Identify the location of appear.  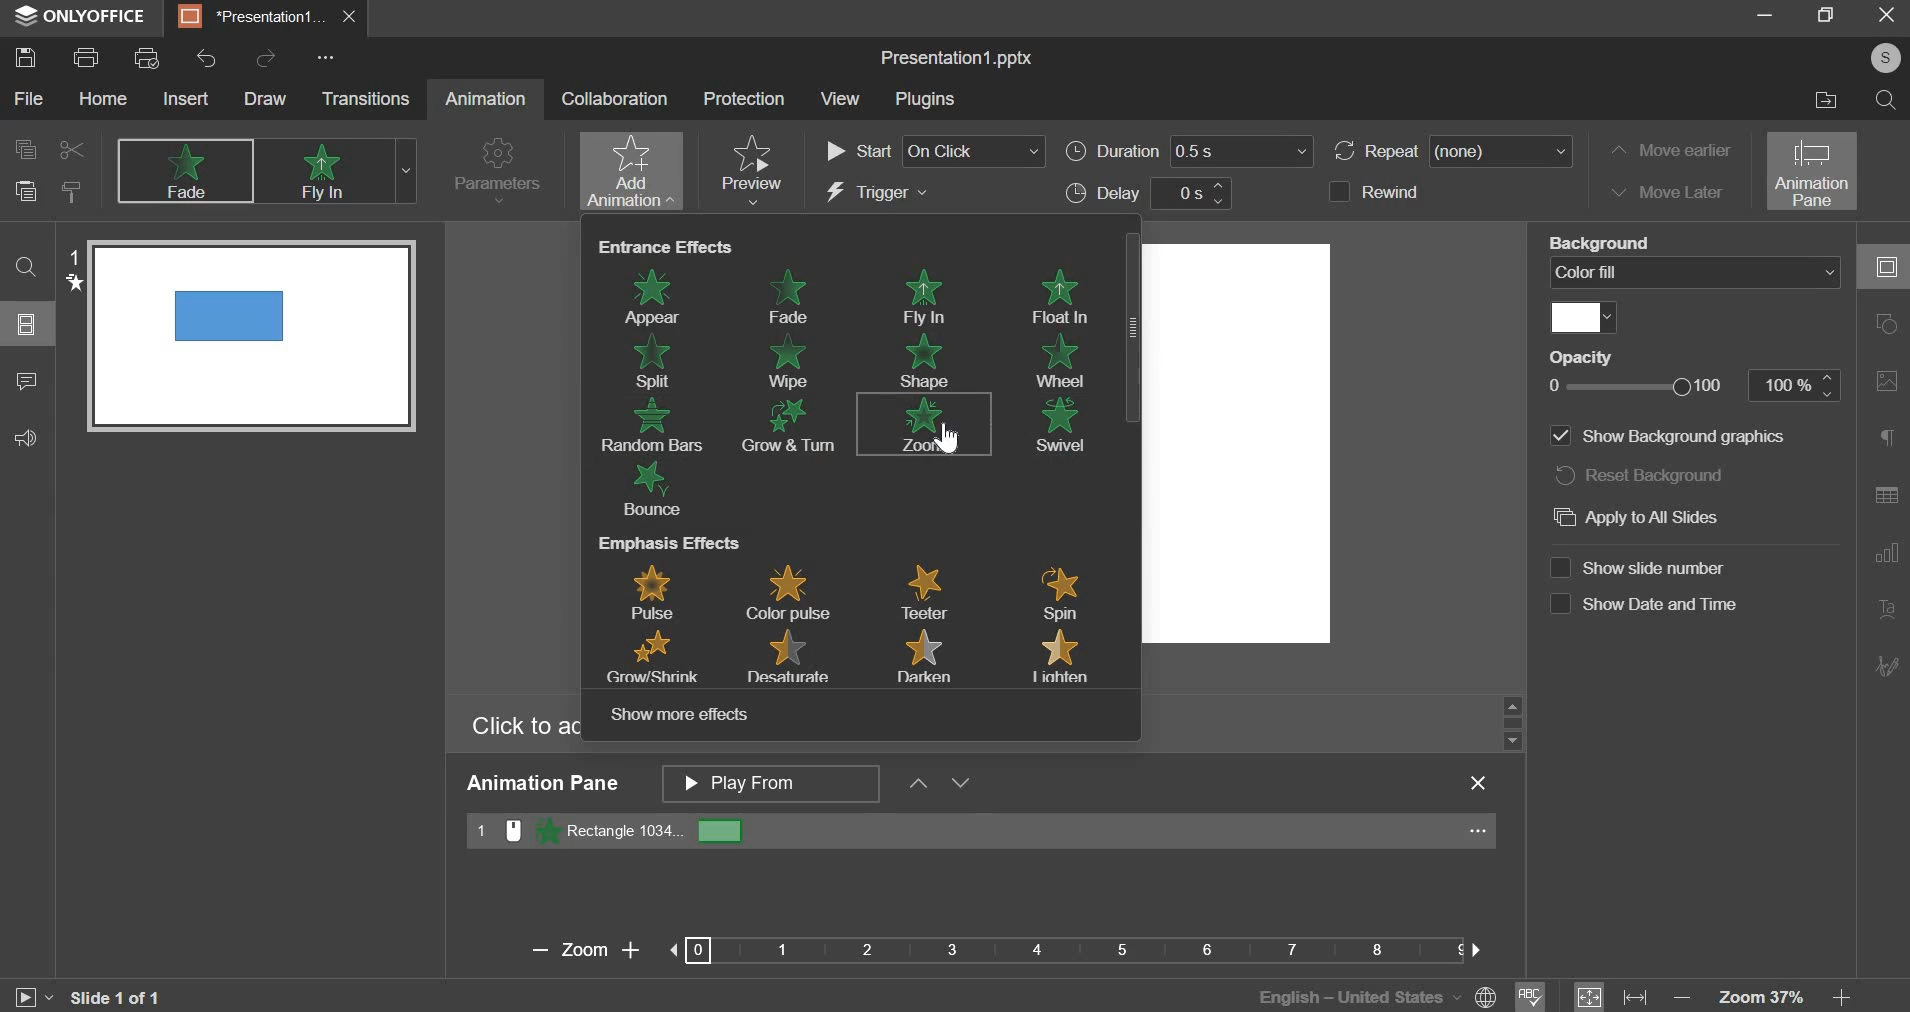
(657, 299).